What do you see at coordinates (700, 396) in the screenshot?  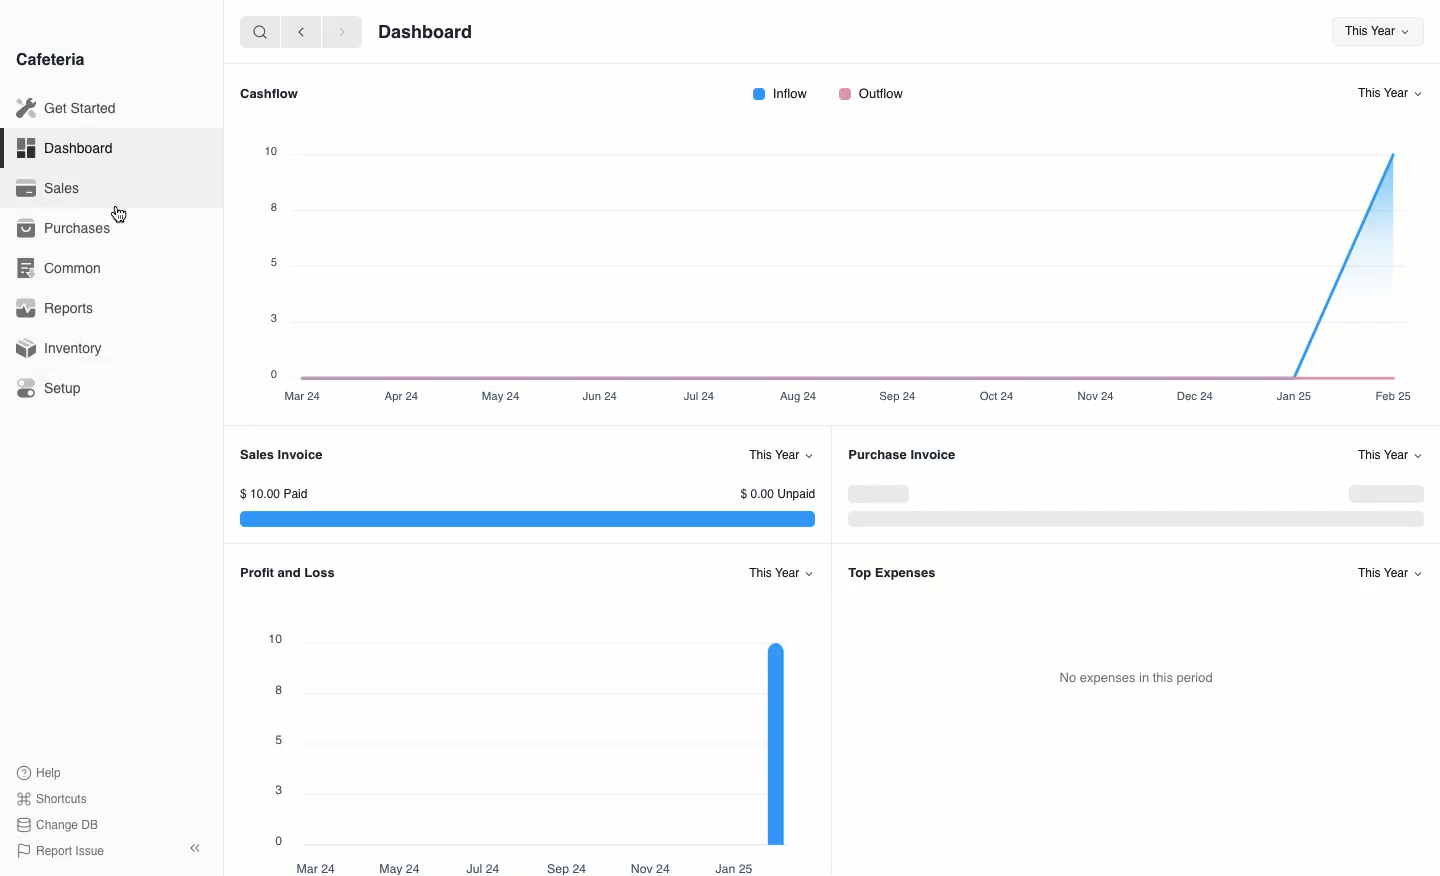 I see `Jul 24` at bounding box center [700, 396].